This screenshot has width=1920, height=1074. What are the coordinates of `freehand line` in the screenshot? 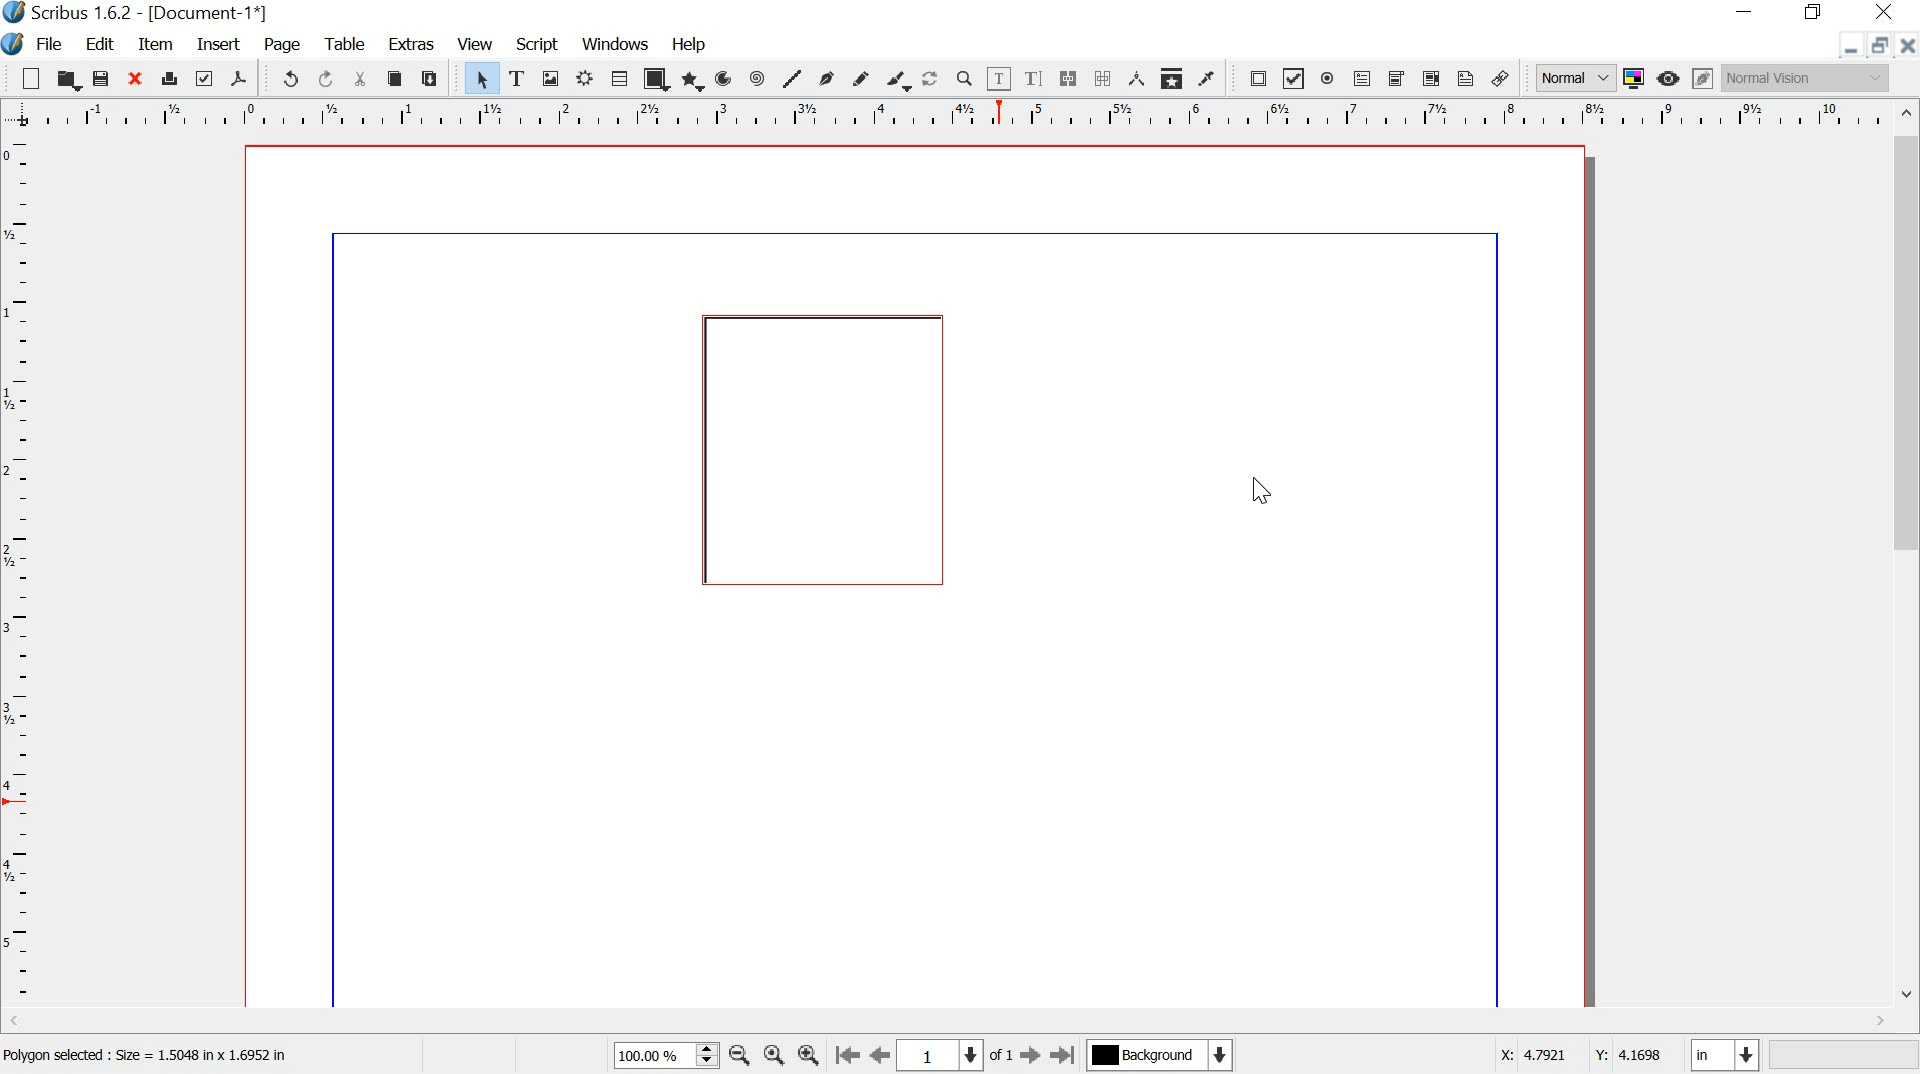 It's located at (865, 80).